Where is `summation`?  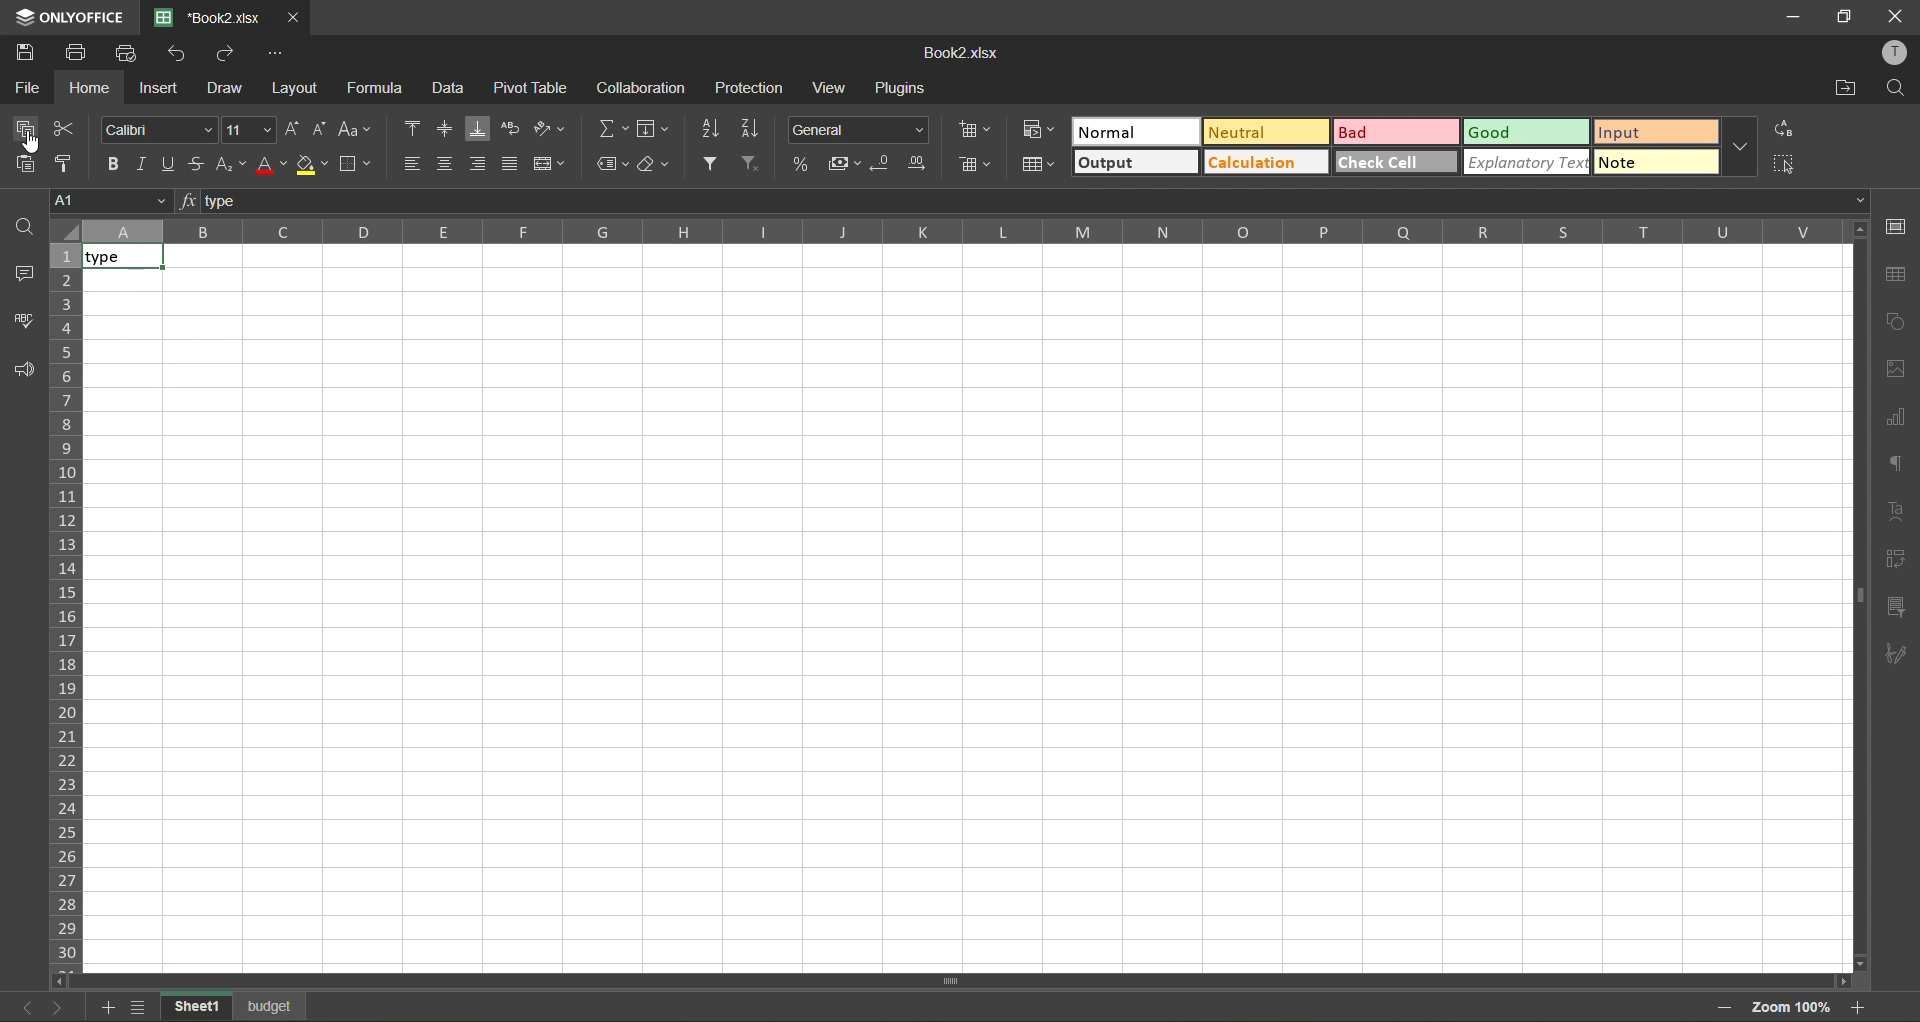
summation is located at coordinates (611, 125).